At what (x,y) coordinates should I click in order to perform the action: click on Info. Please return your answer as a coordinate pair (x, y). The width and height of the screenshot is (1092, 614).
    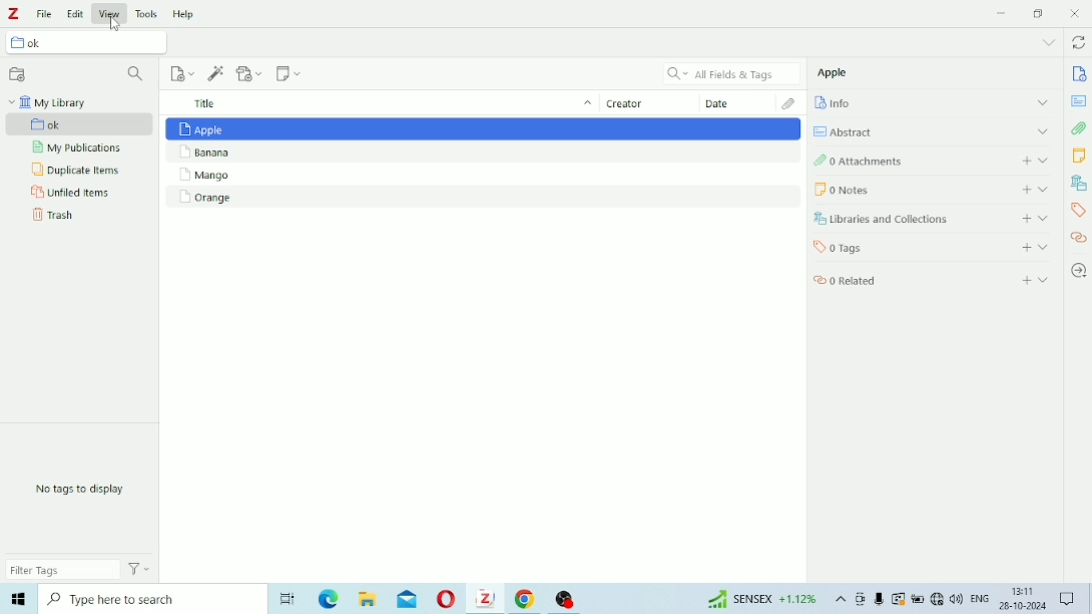
    Looking at the image, I should click on (1078, 74).